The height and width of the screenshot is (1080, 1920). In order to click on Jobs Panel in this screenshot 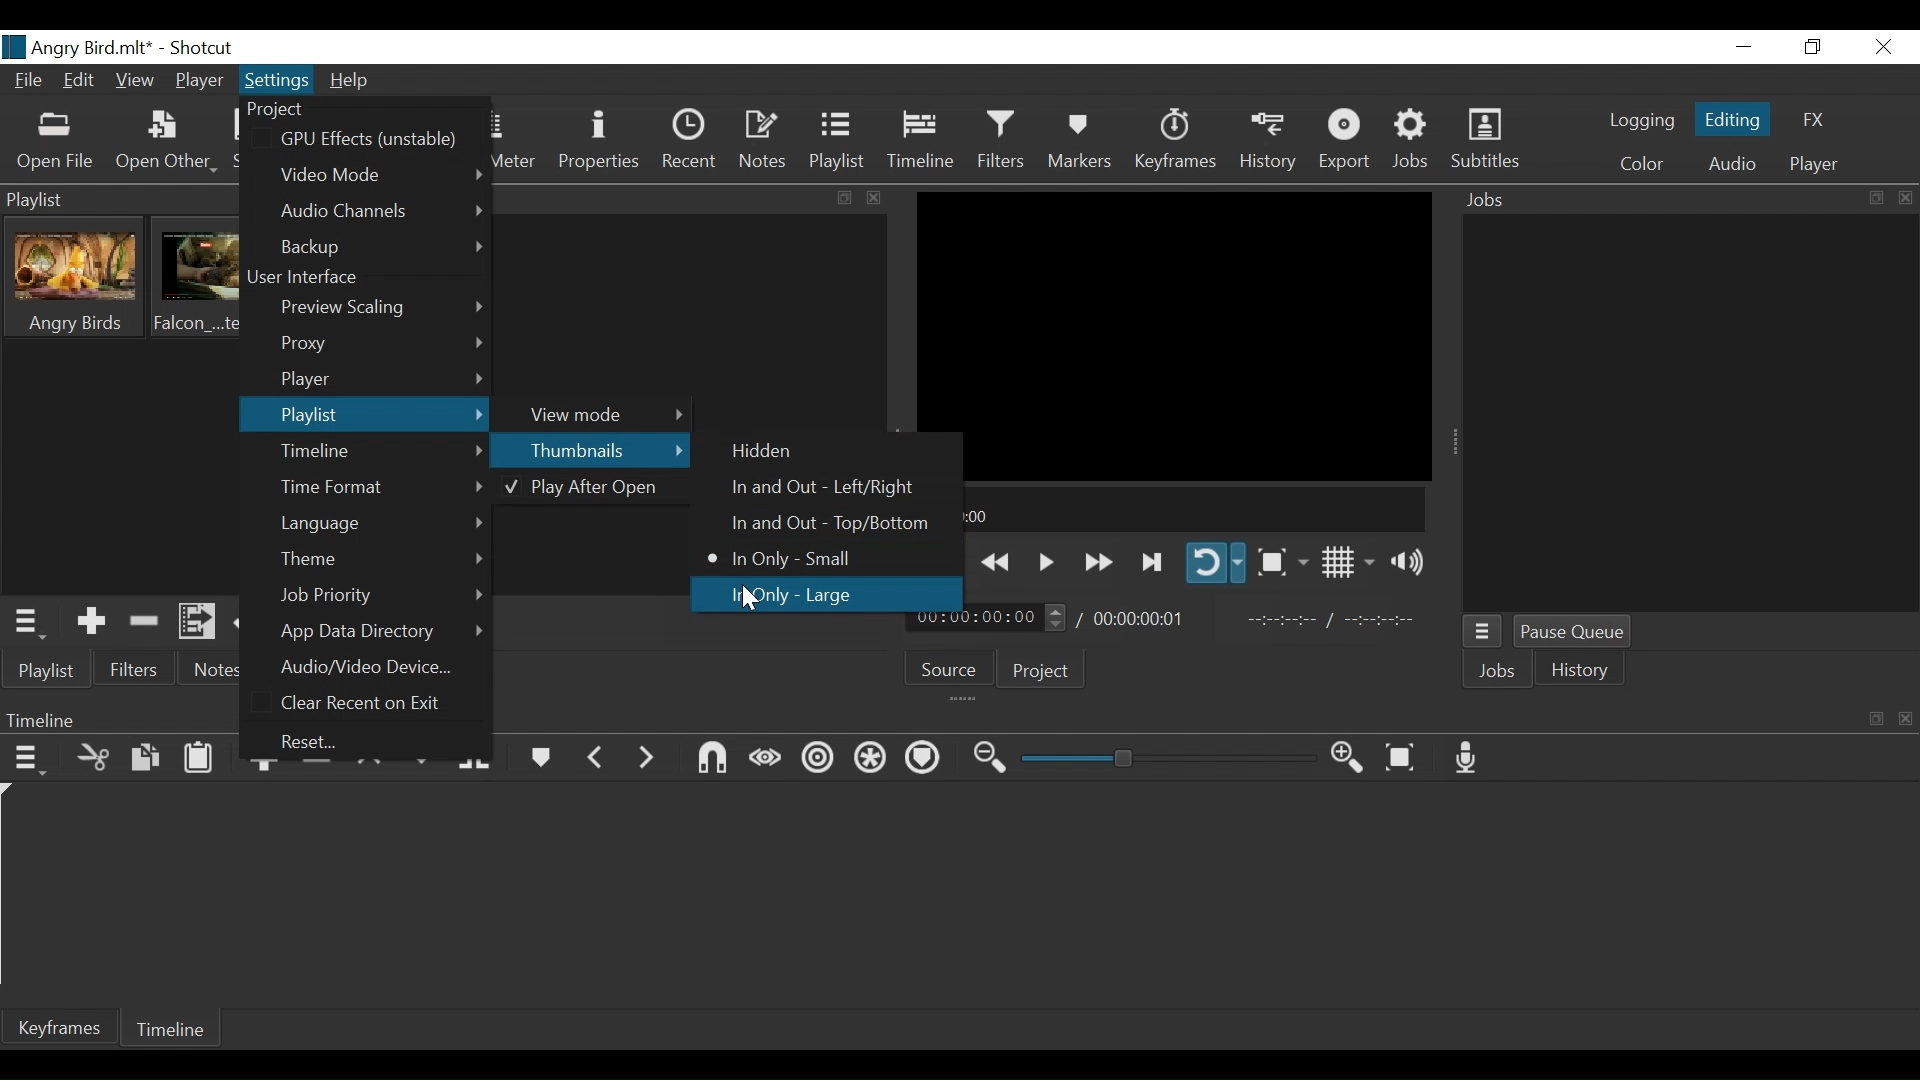, I will do `click(1688, 197)`.